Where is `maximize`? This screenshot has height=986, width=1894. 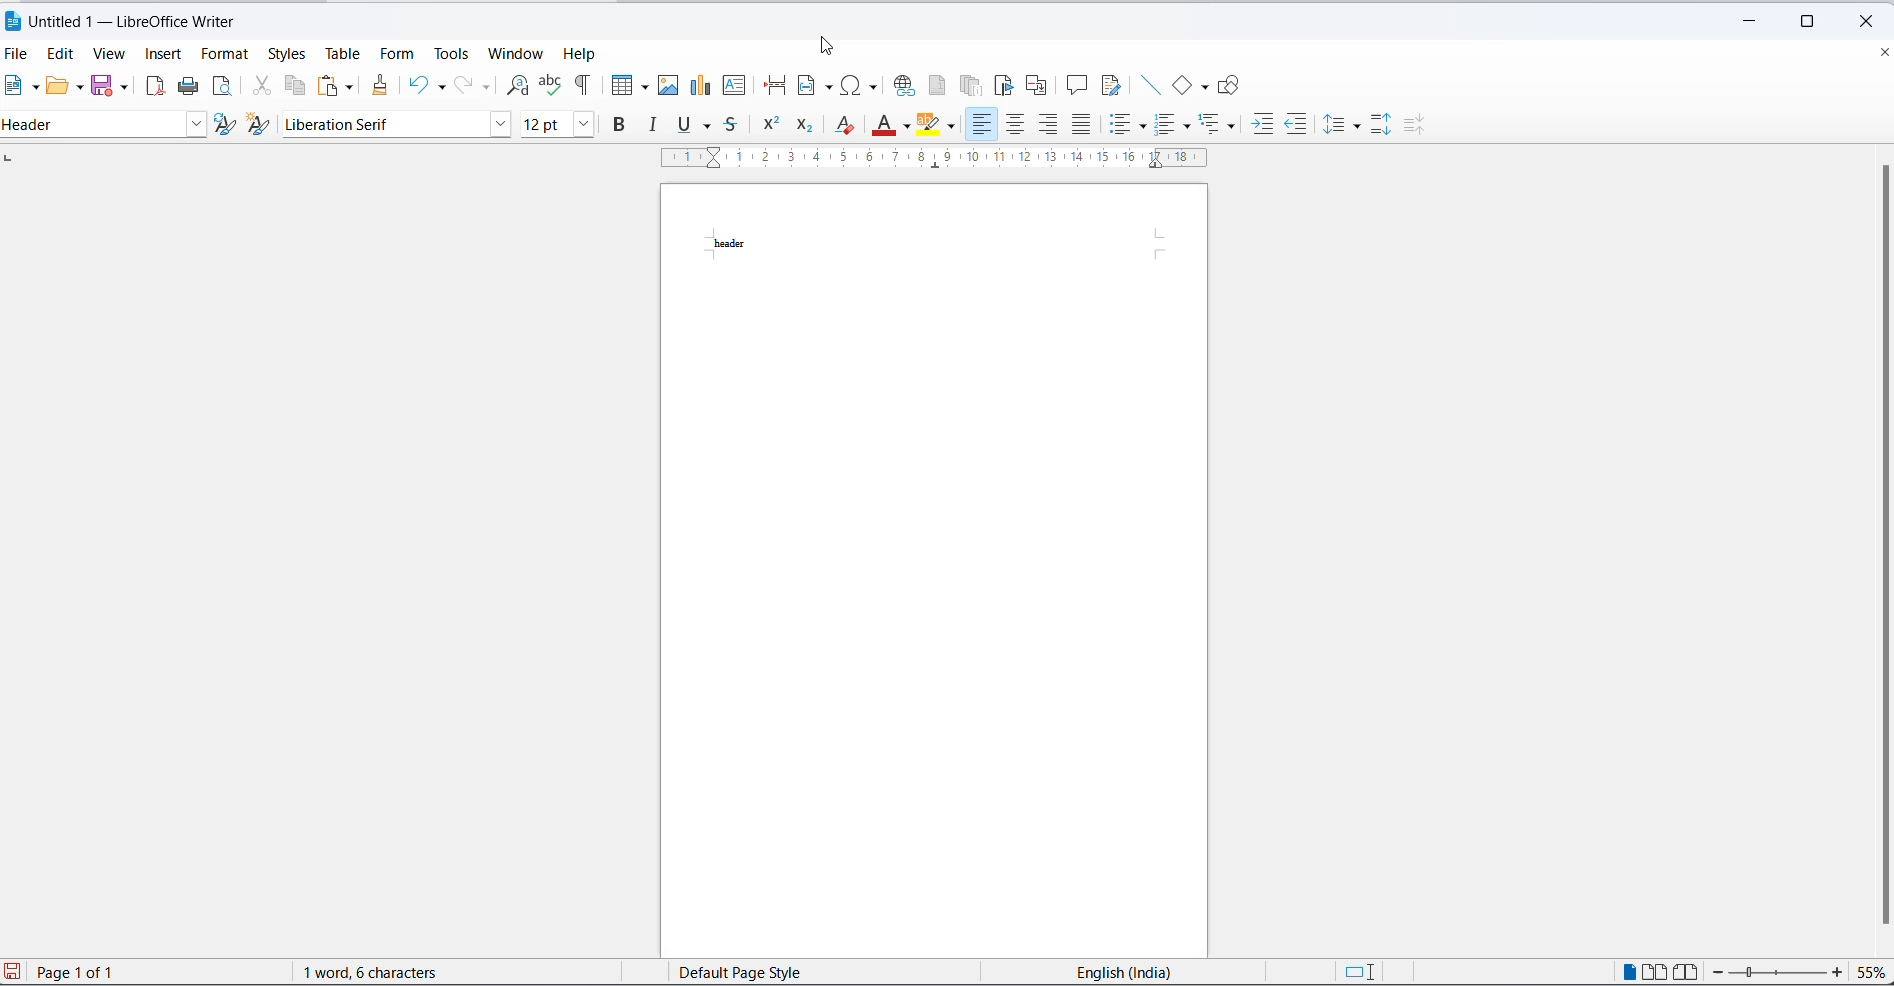 maximize is located at coordinates (1815, 17).